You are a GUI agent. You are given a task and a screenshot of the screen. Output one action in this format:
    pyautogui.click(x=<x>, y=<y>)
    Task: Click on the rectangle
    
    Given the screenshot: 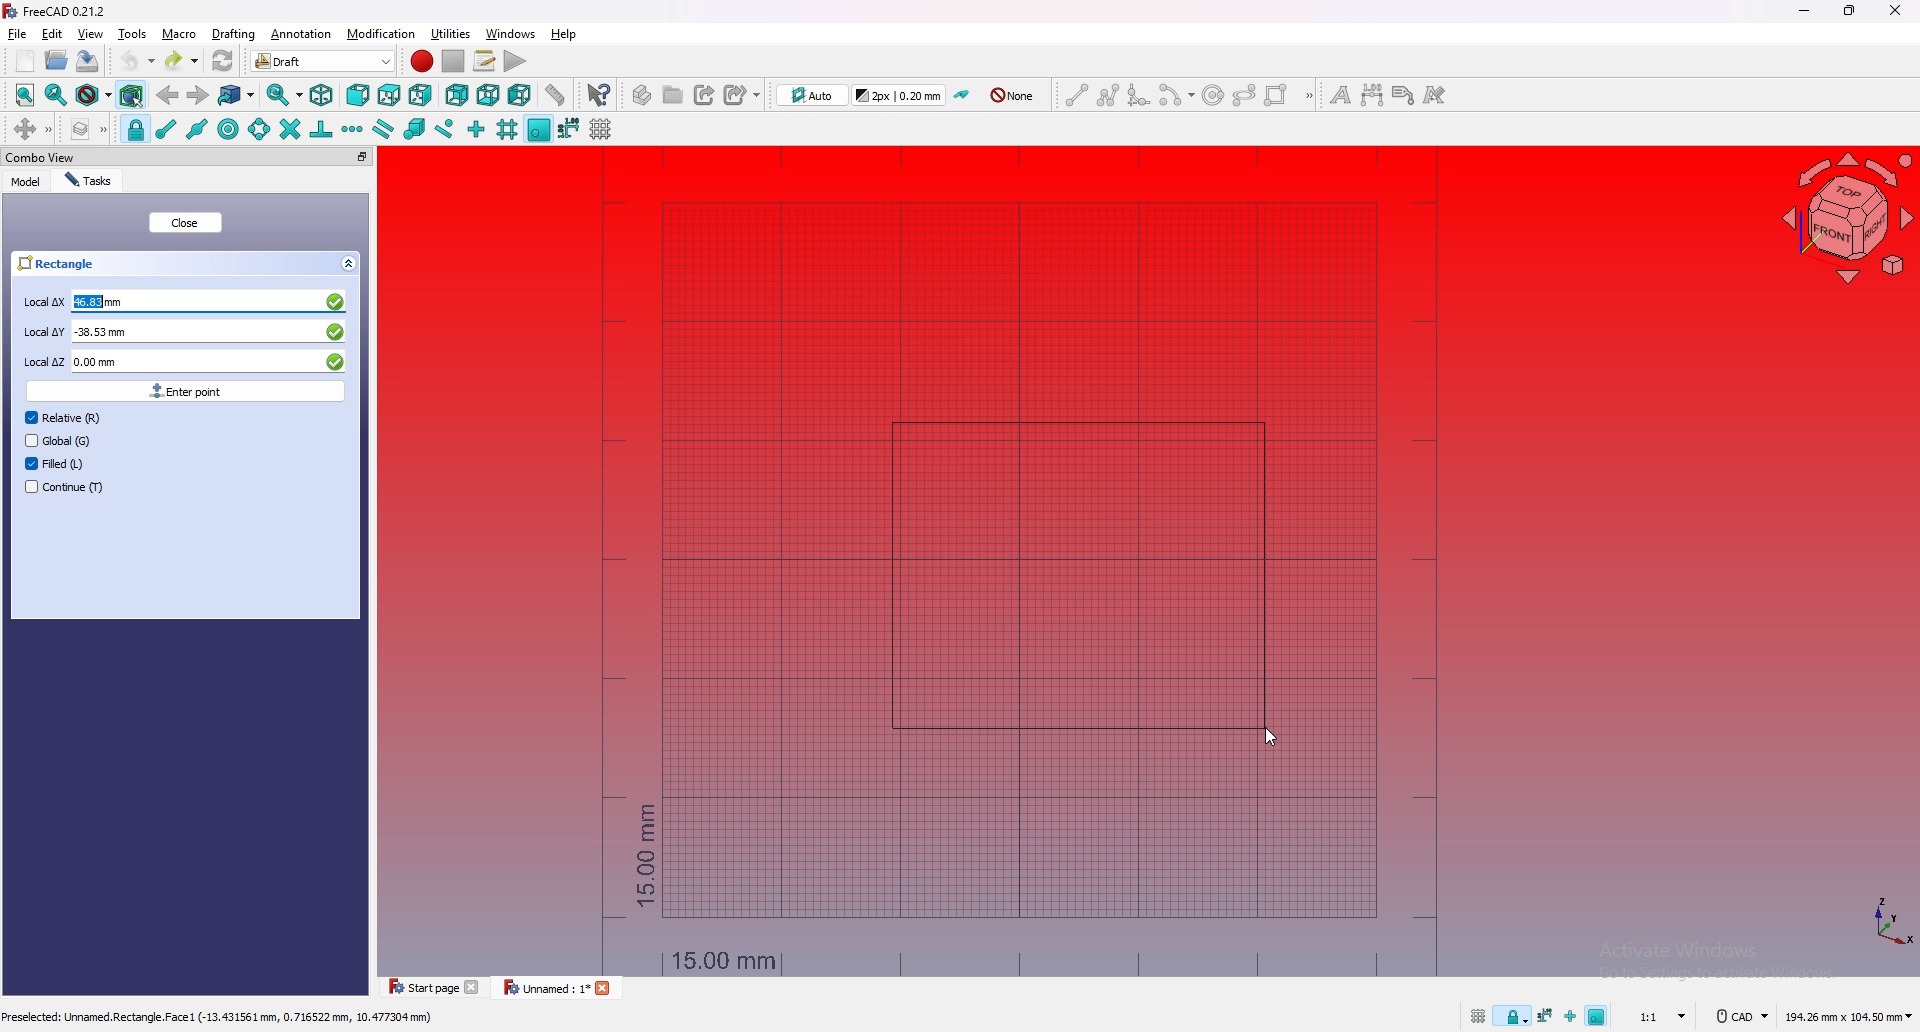 What is the action you would take?
    pyautogui.click(x=1277, y=95)
    